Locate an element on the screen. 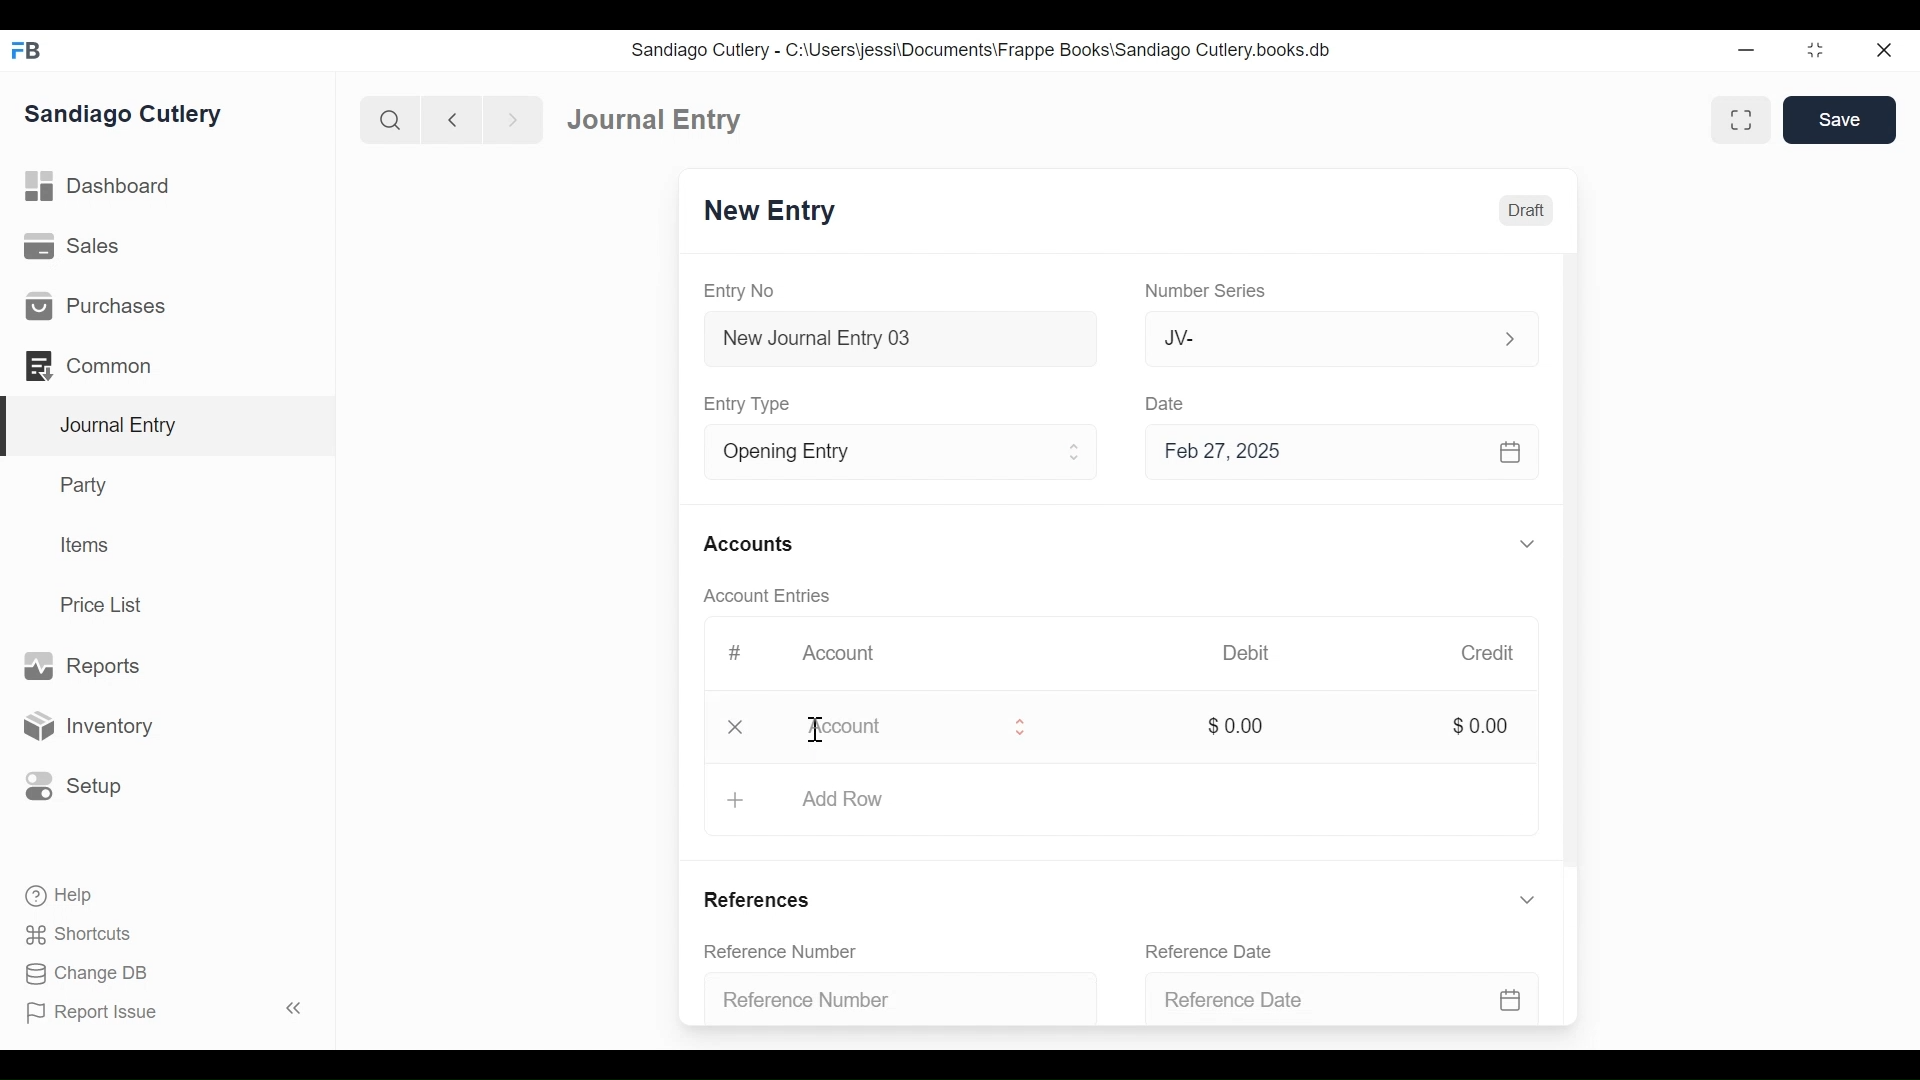  Restore is located at coordinates (1814, 49).